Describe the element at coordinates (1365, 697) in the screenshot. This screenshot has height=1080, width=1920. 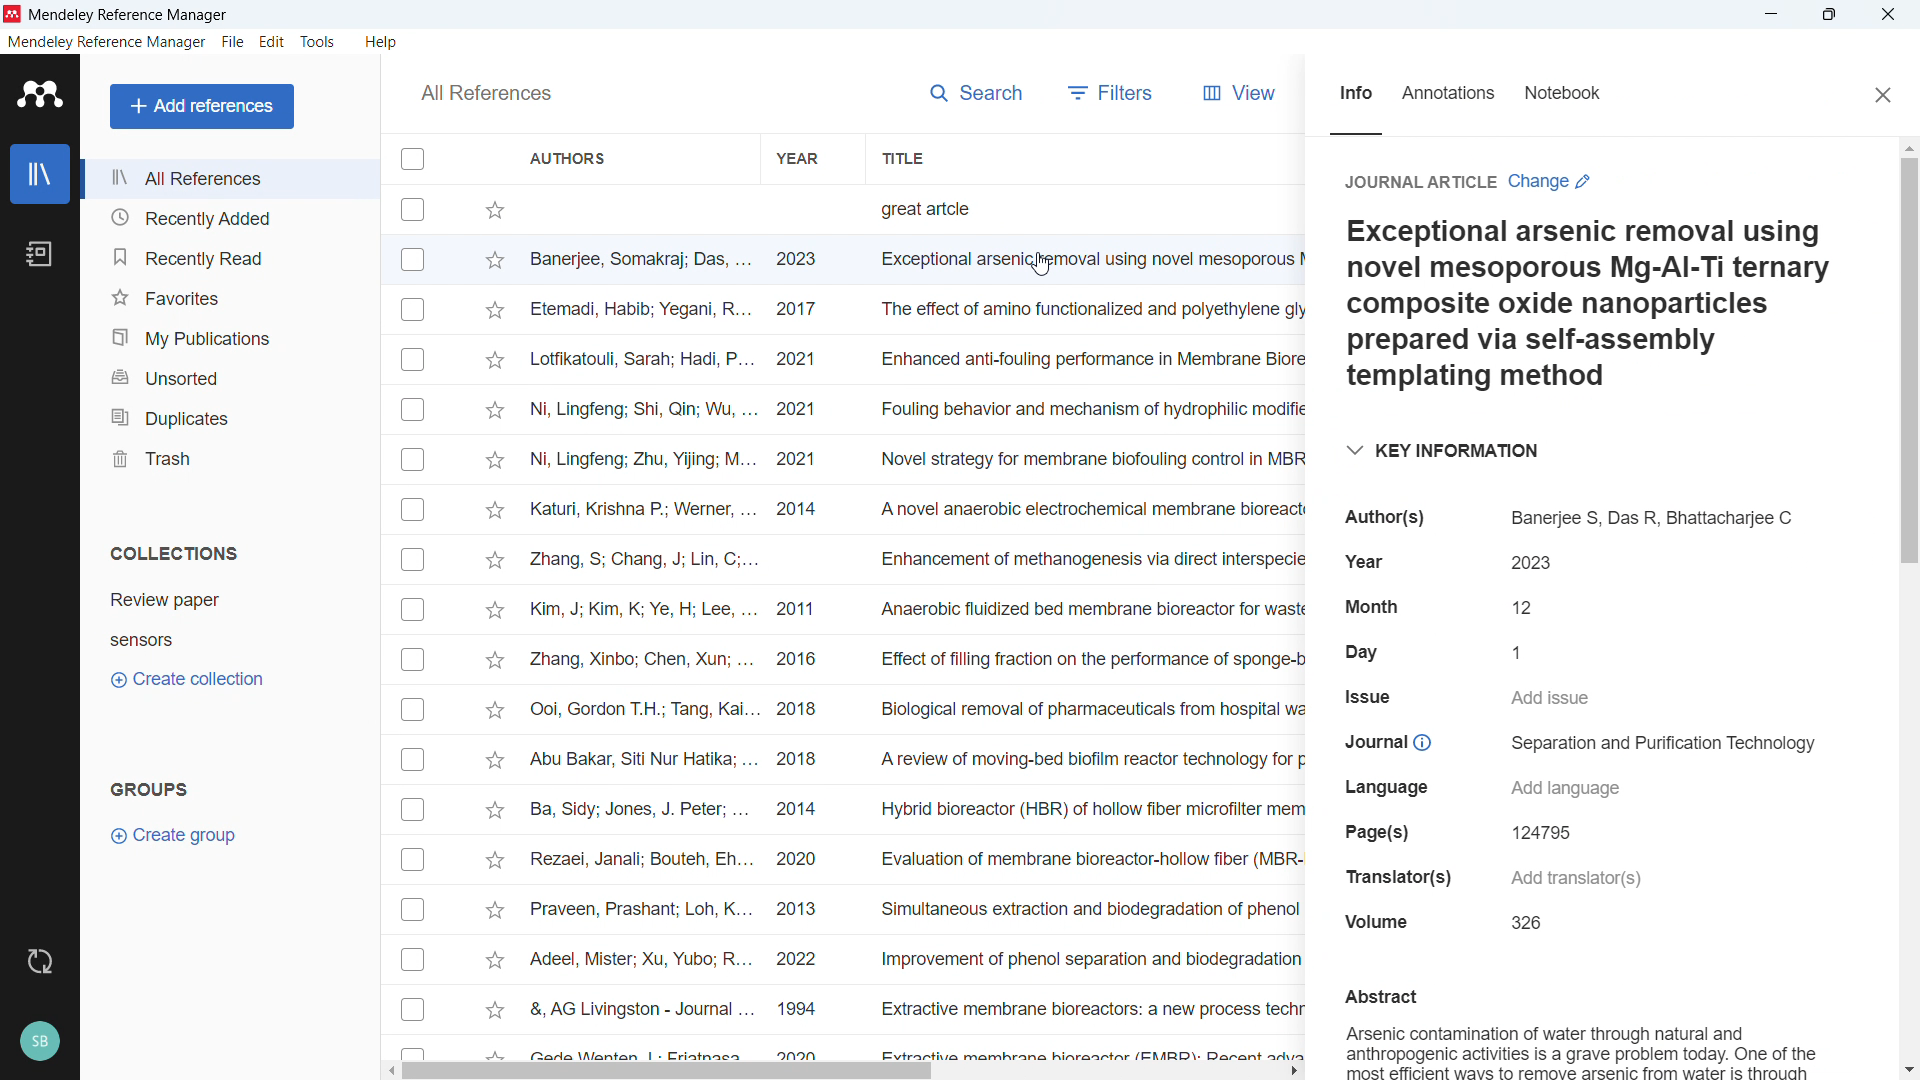
I see `Issue` at that location.